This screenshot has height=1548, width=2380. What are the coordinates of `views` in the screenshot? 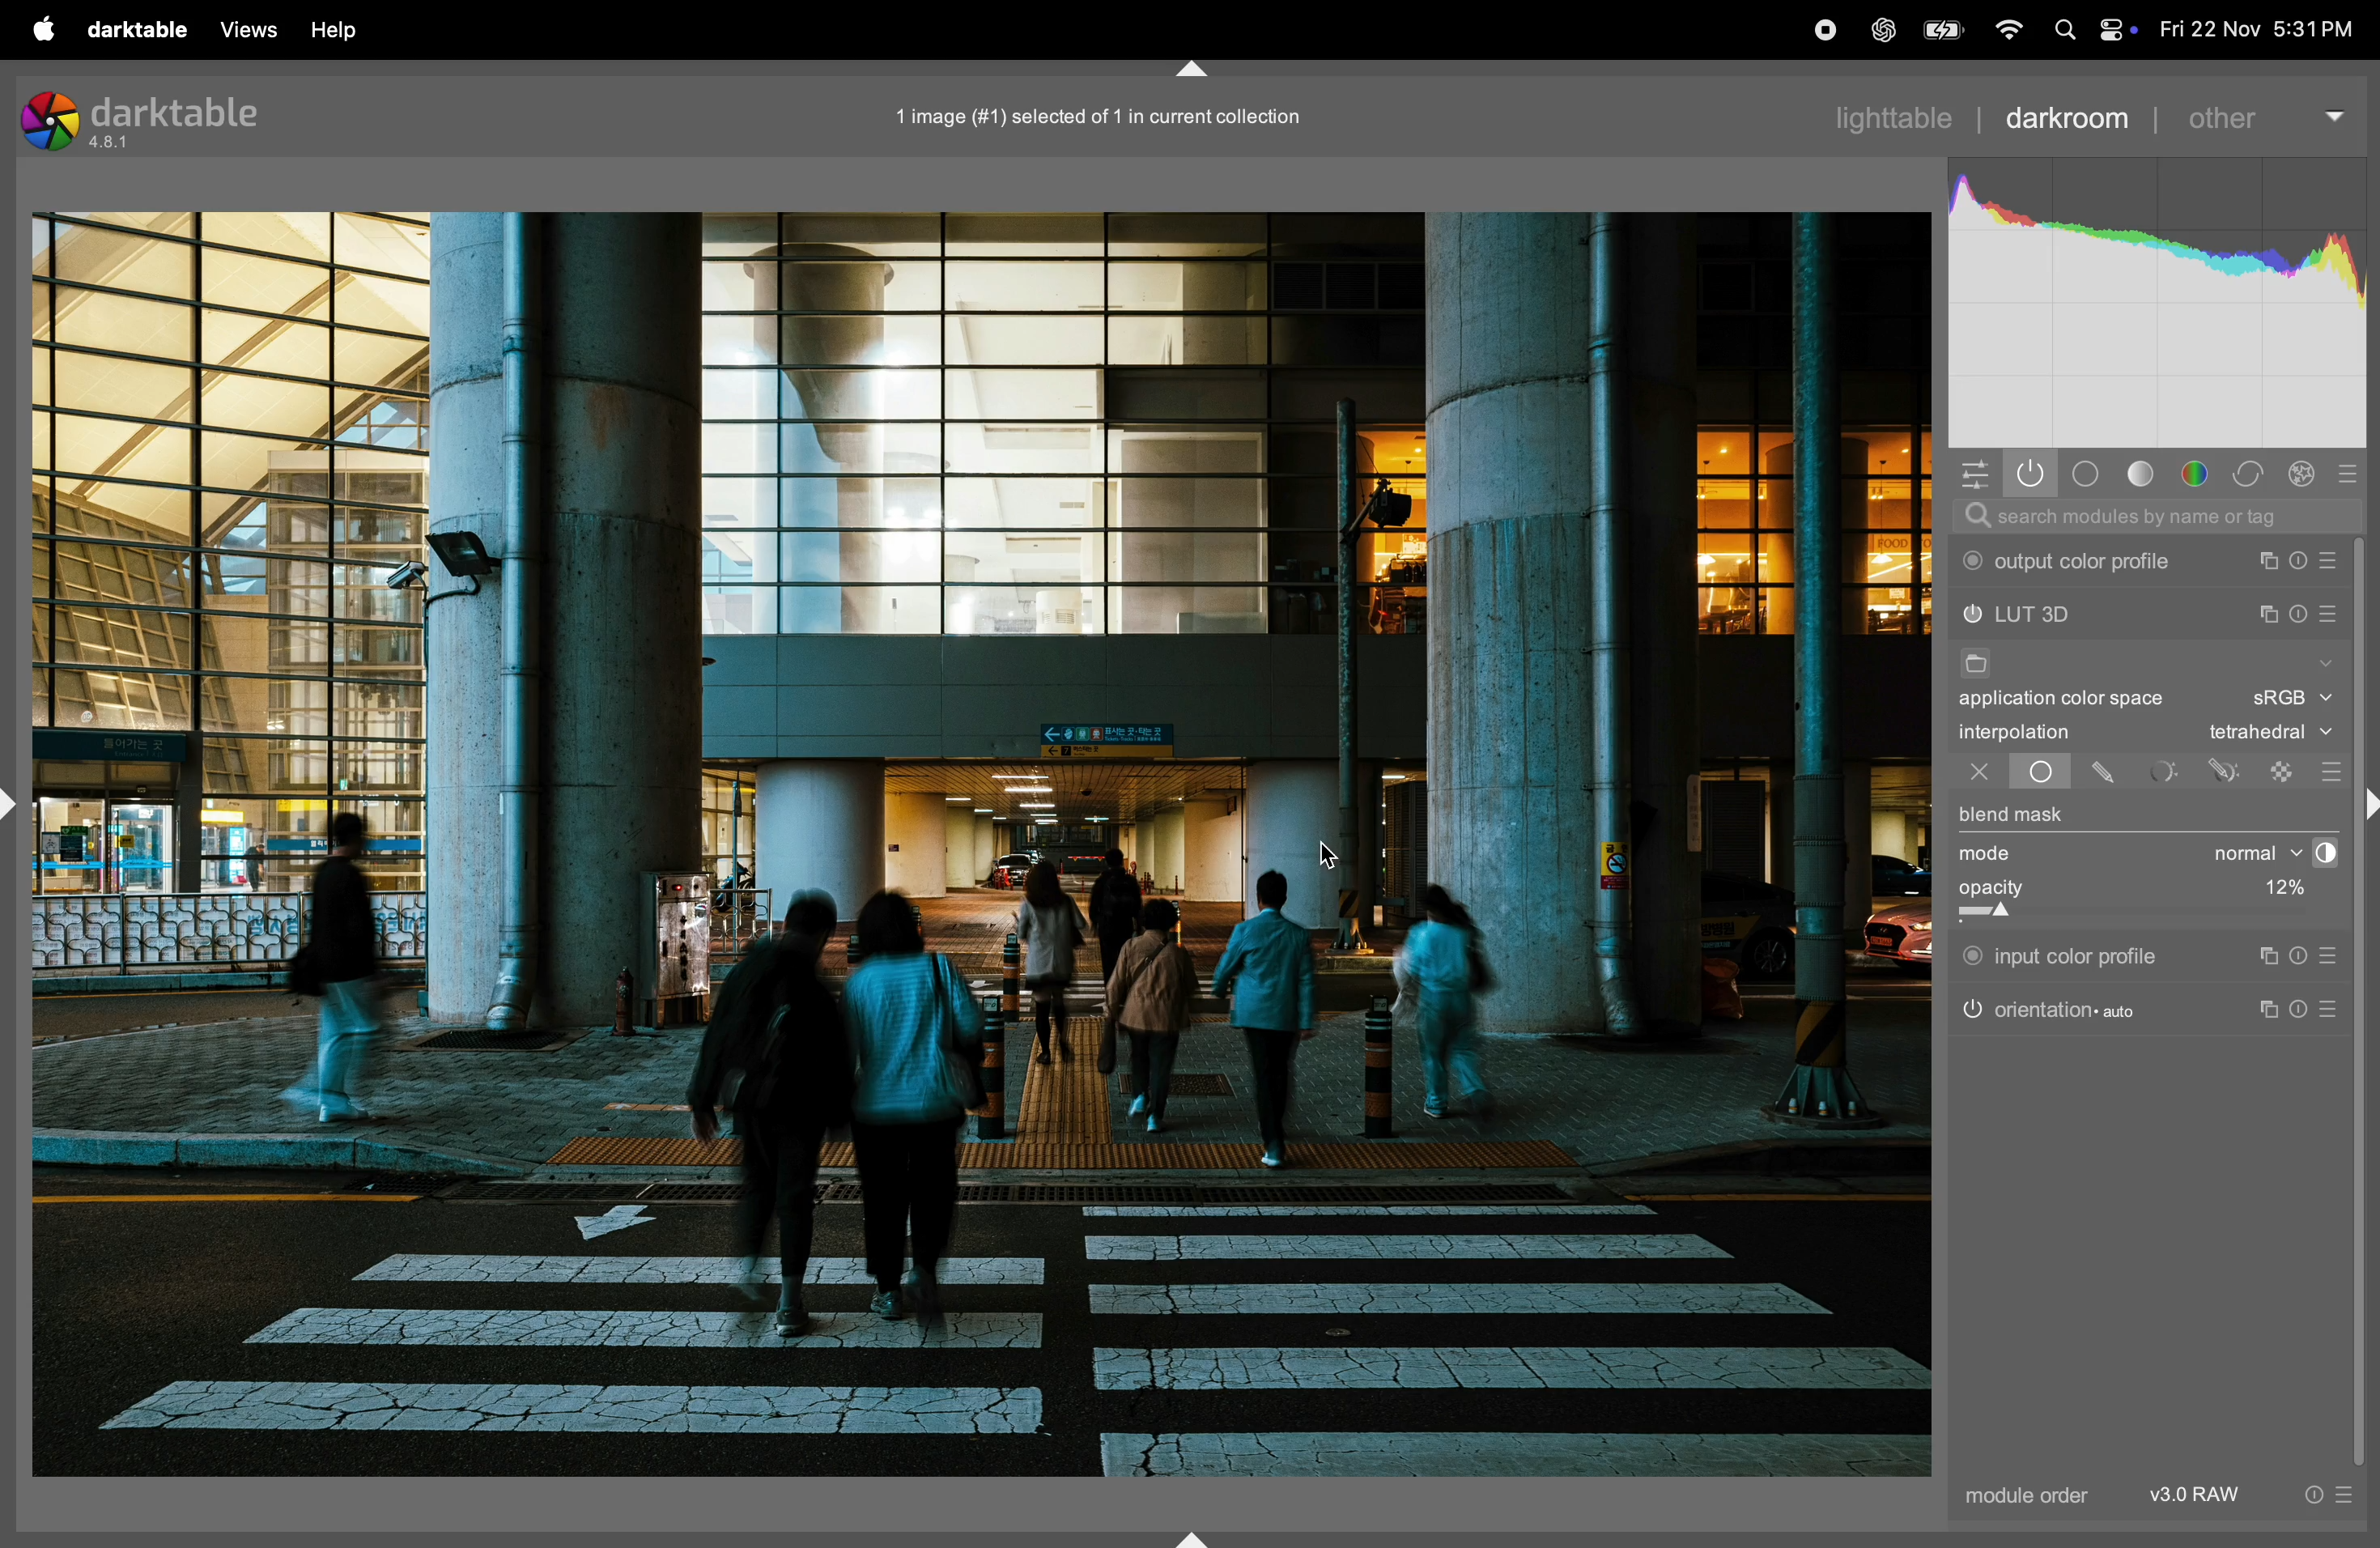 It's located at (243, 30).